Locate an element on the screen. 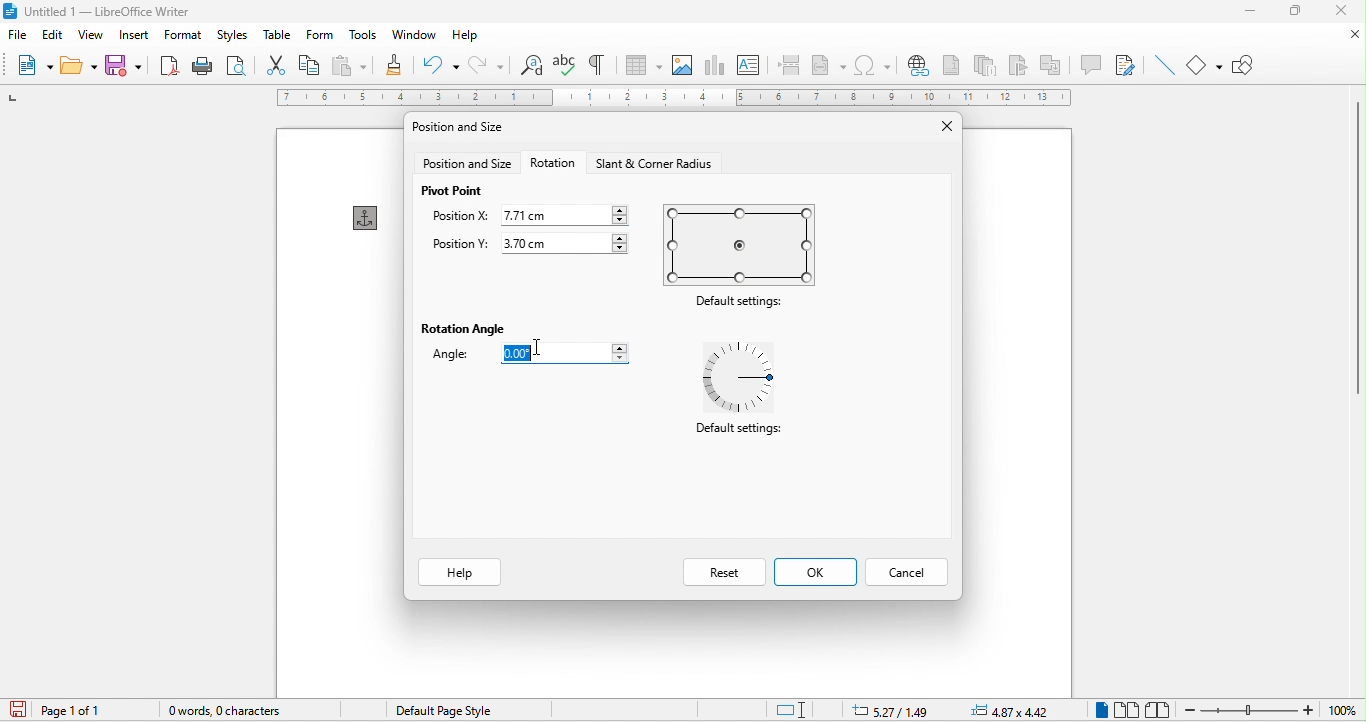  cross reference is located at coordinates (1056, 64).